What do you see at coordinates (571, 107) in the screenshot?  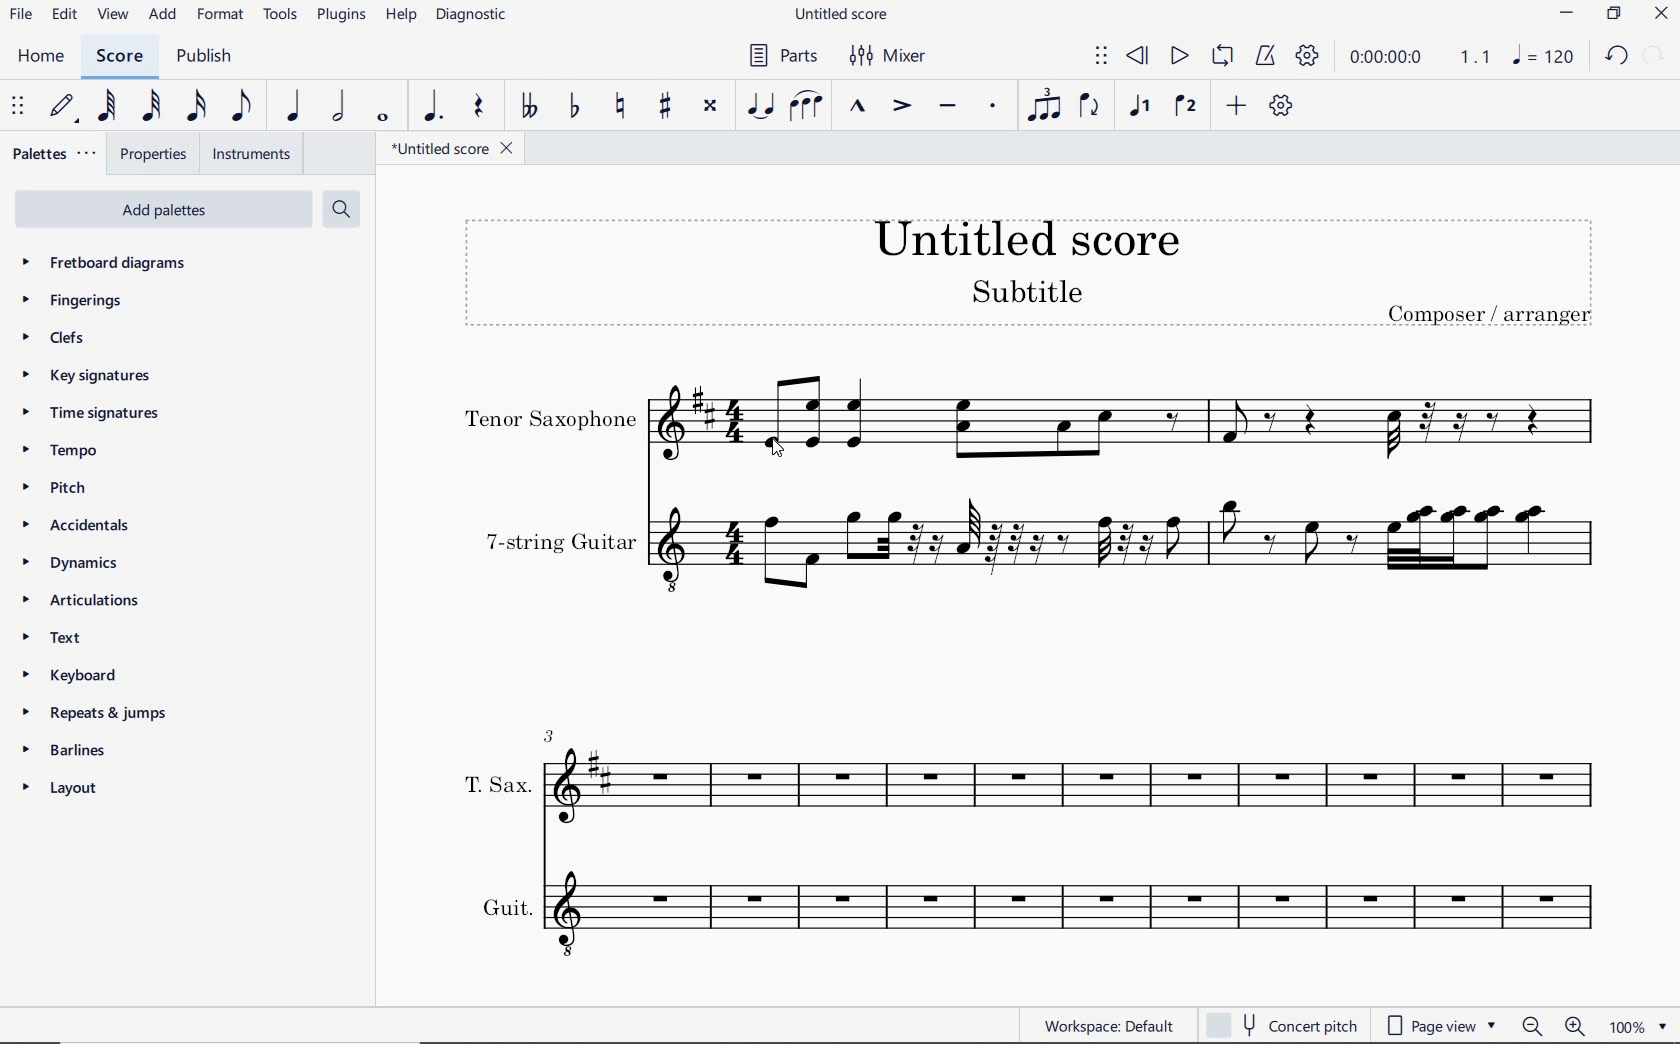 I see `TOGGLE FLAT` at bounding box center [571, 107].